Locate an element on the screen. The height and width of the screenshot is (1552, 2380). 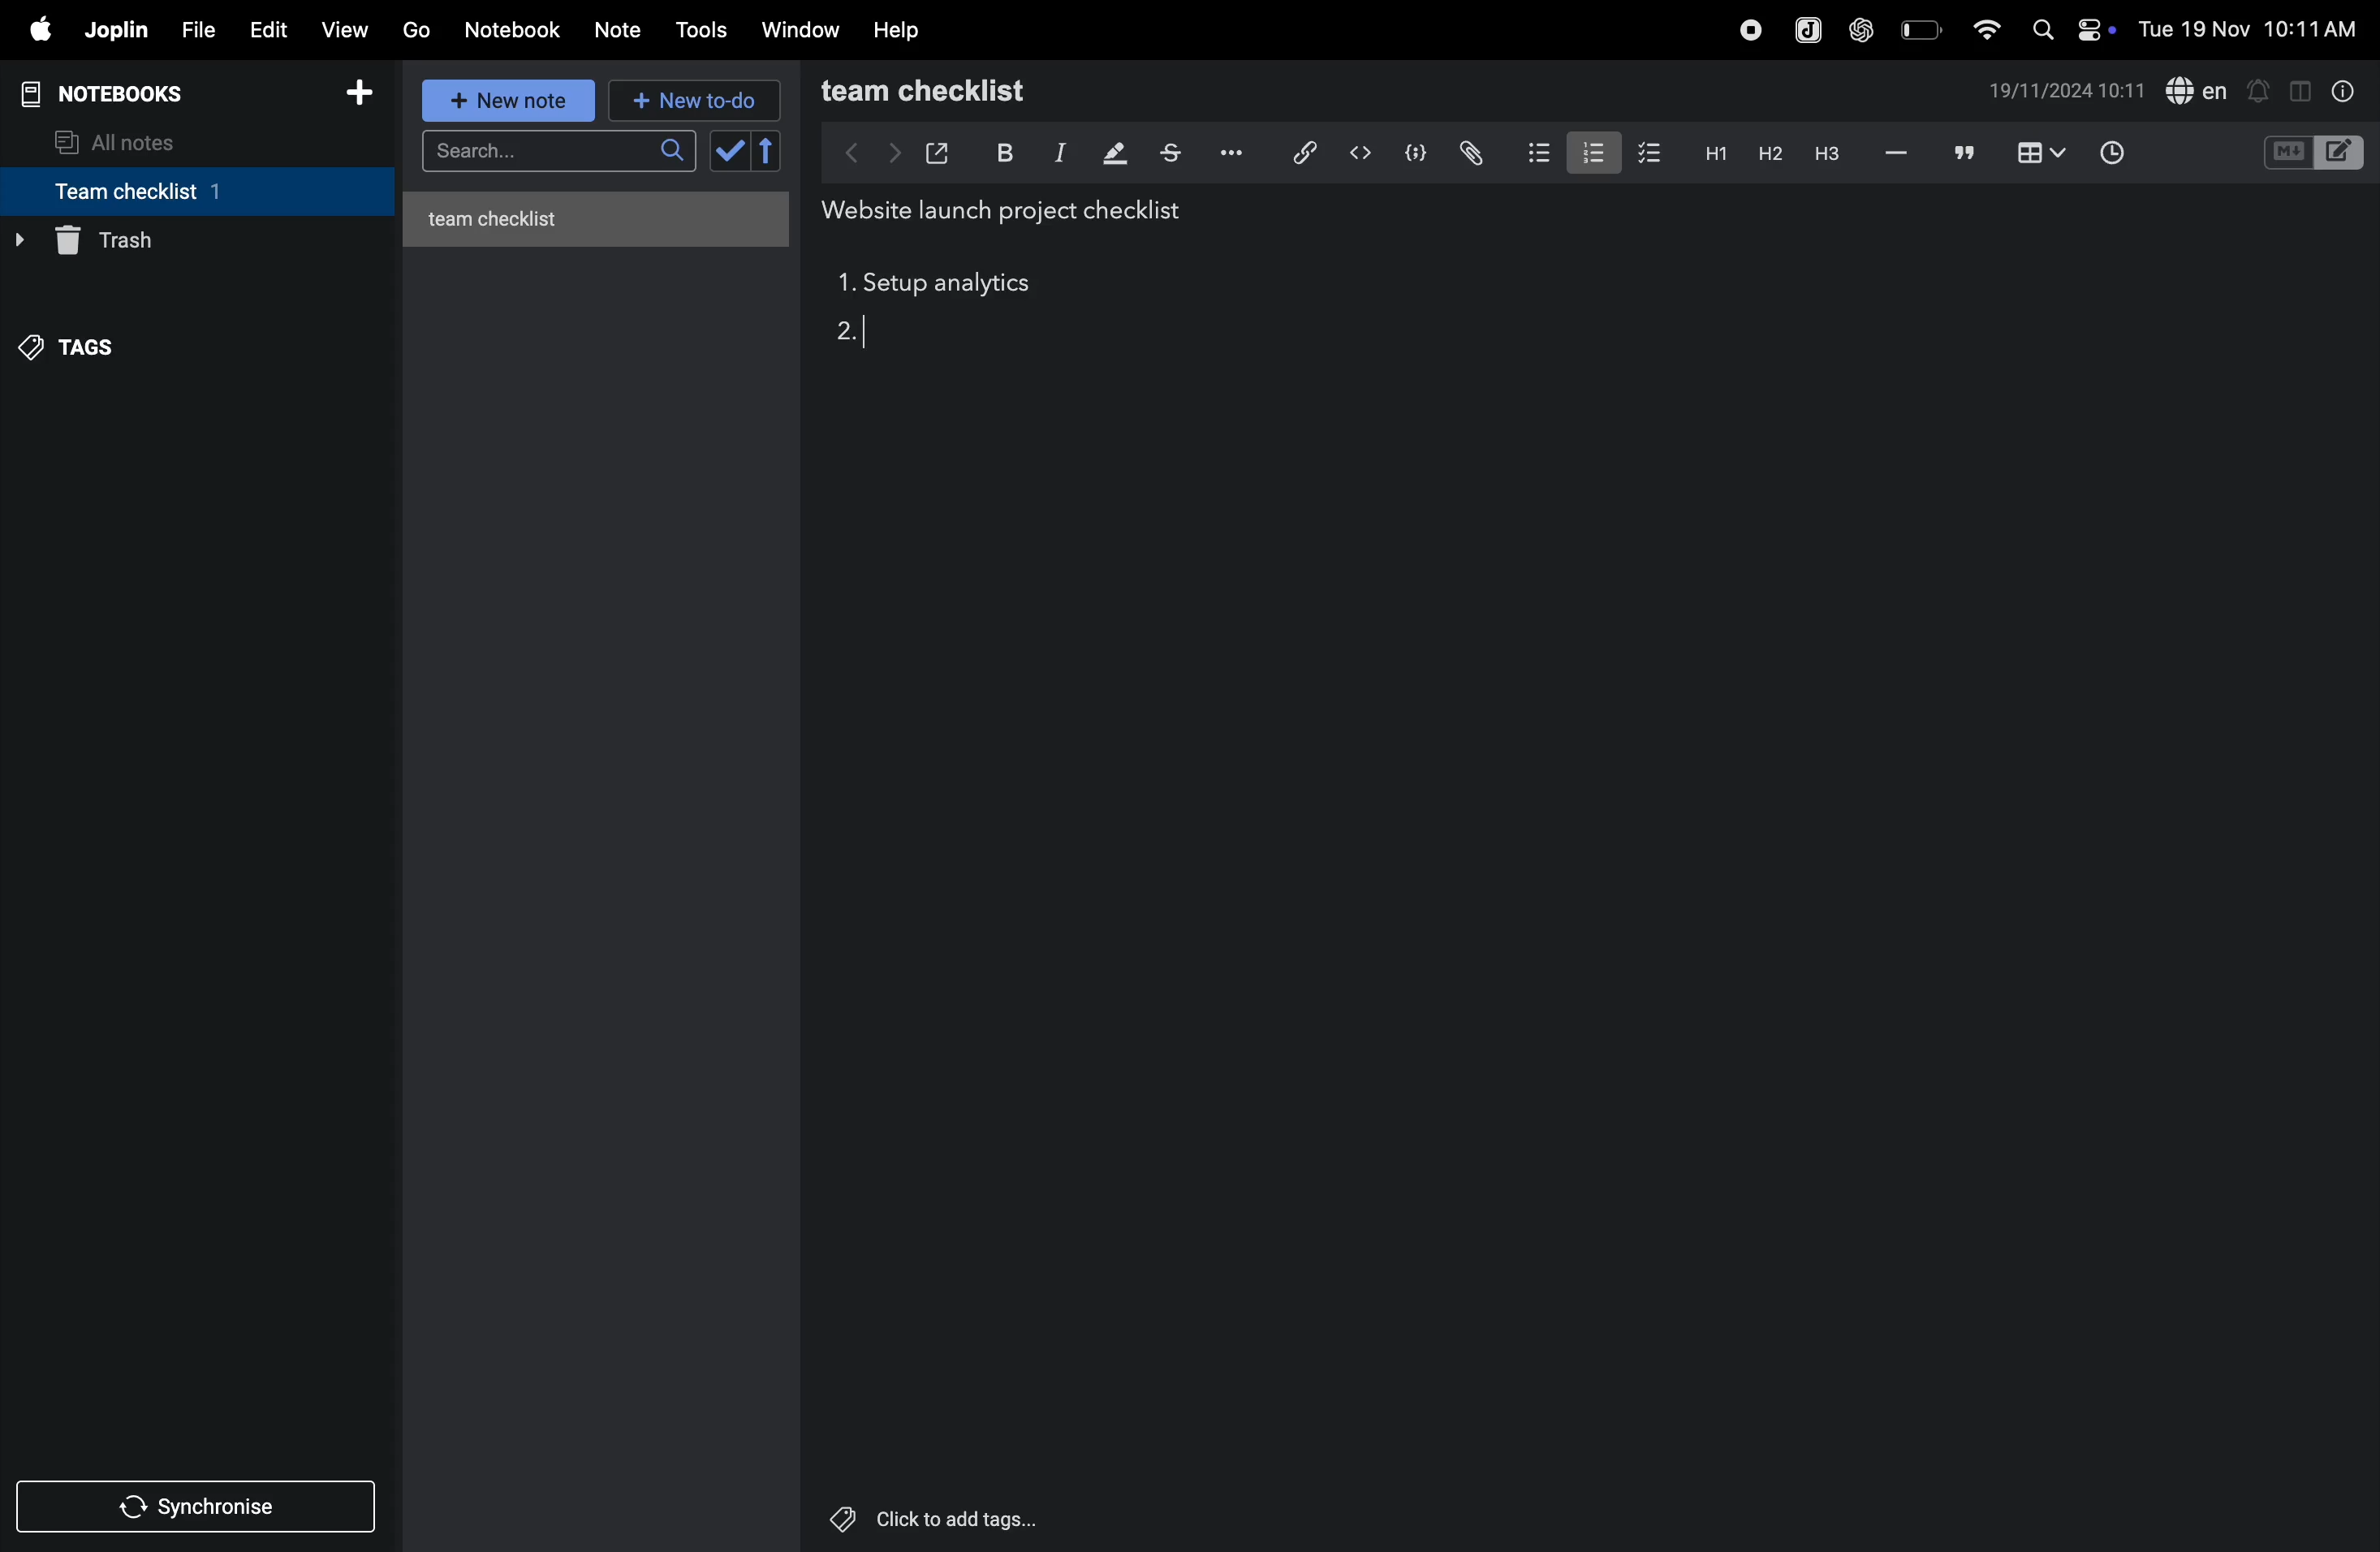
new note is located at coordinates (511, 102).